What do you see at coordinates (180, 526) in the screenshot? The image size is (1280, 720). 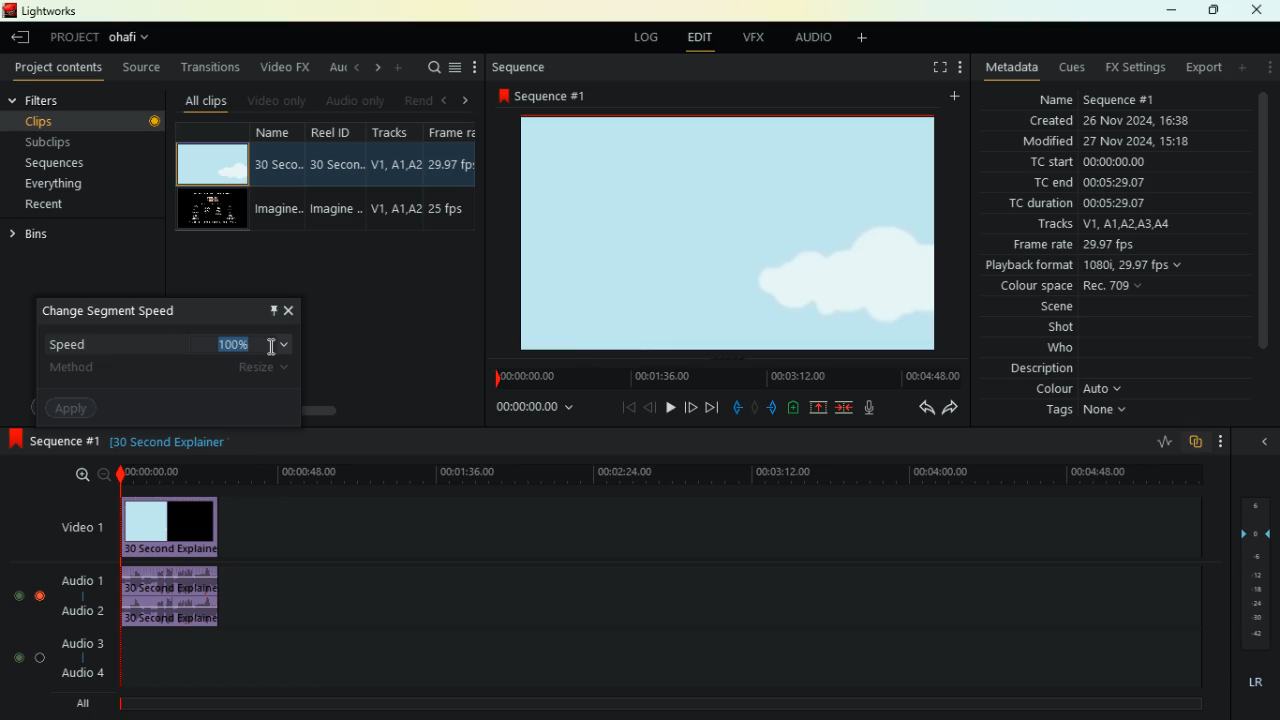 I see `video` at bounding box center [180, 526].